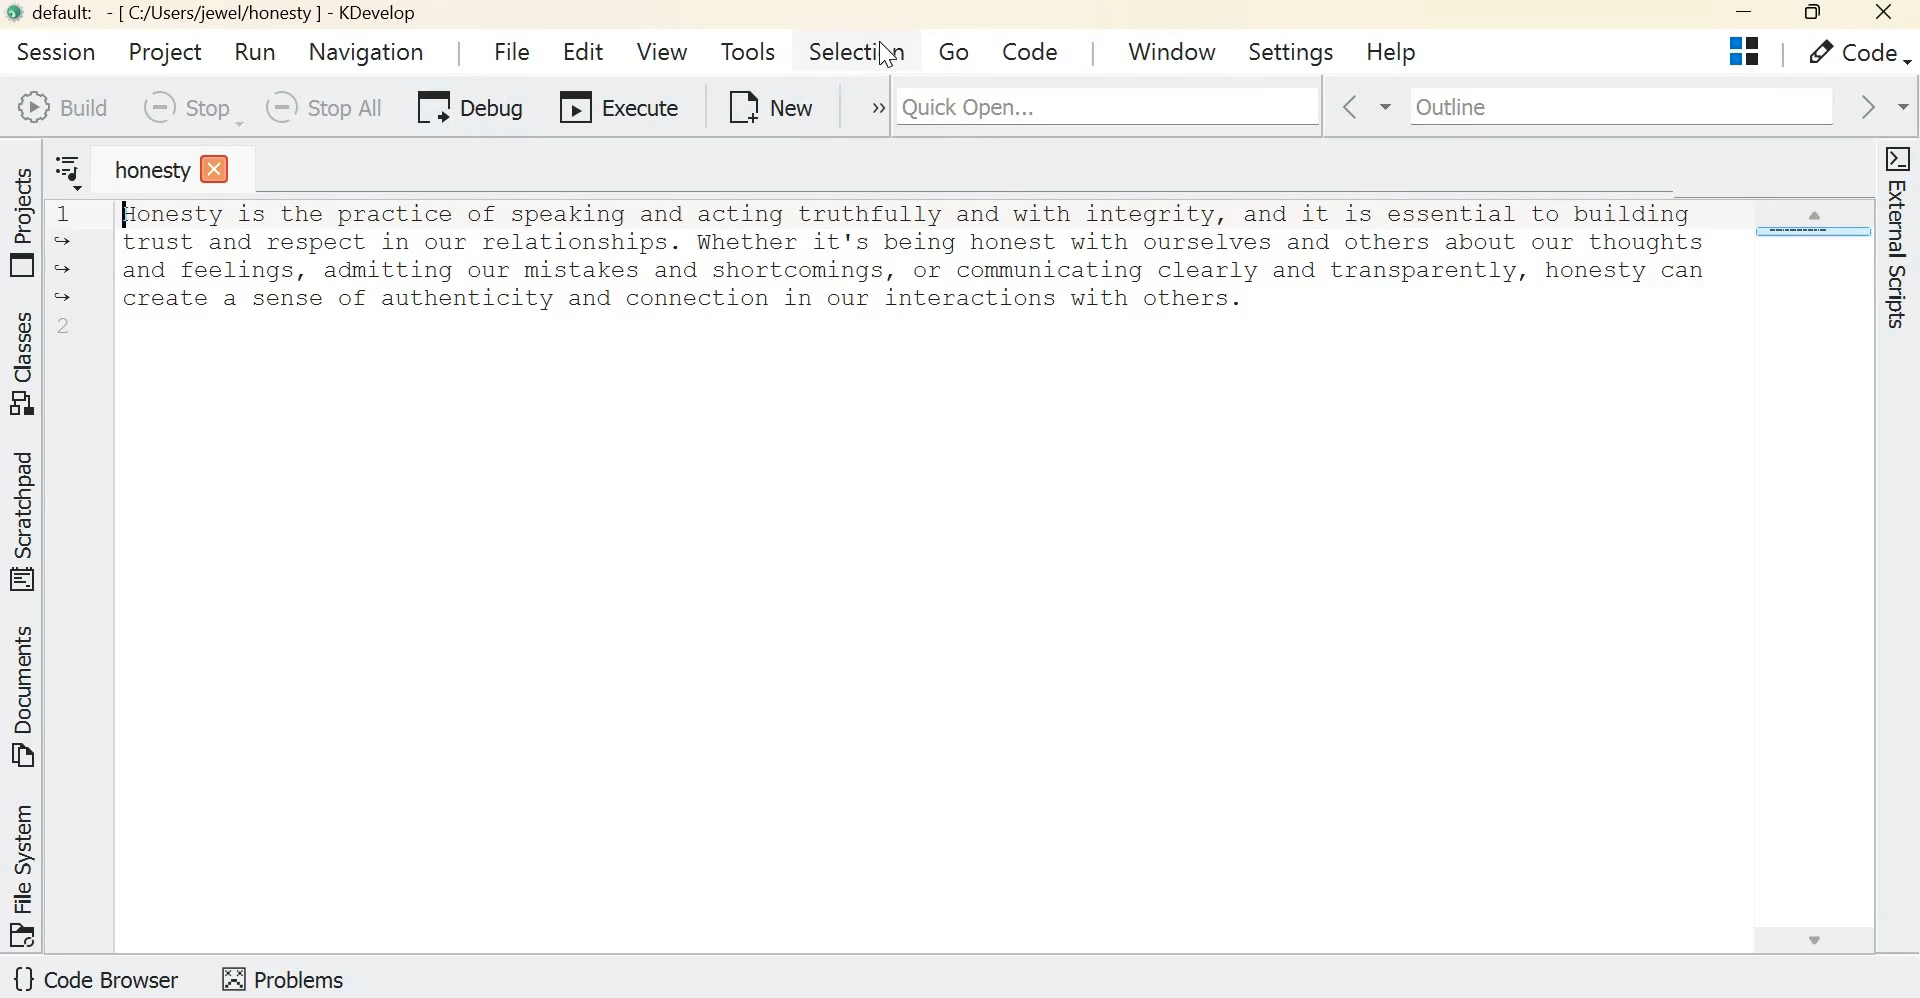  I want to click on Go forward in context history, so click(1879, 106).